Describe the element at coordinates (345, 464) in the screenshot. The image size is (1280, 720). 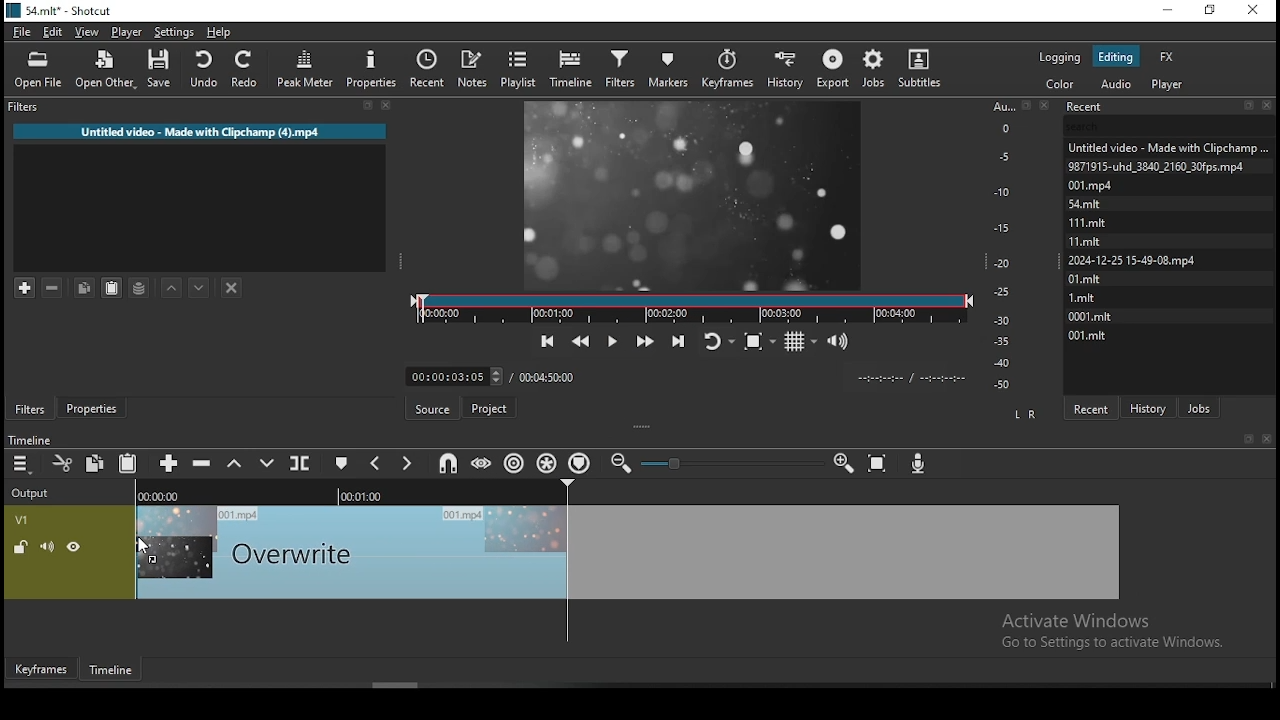
I see `create/edit marker` at that location.